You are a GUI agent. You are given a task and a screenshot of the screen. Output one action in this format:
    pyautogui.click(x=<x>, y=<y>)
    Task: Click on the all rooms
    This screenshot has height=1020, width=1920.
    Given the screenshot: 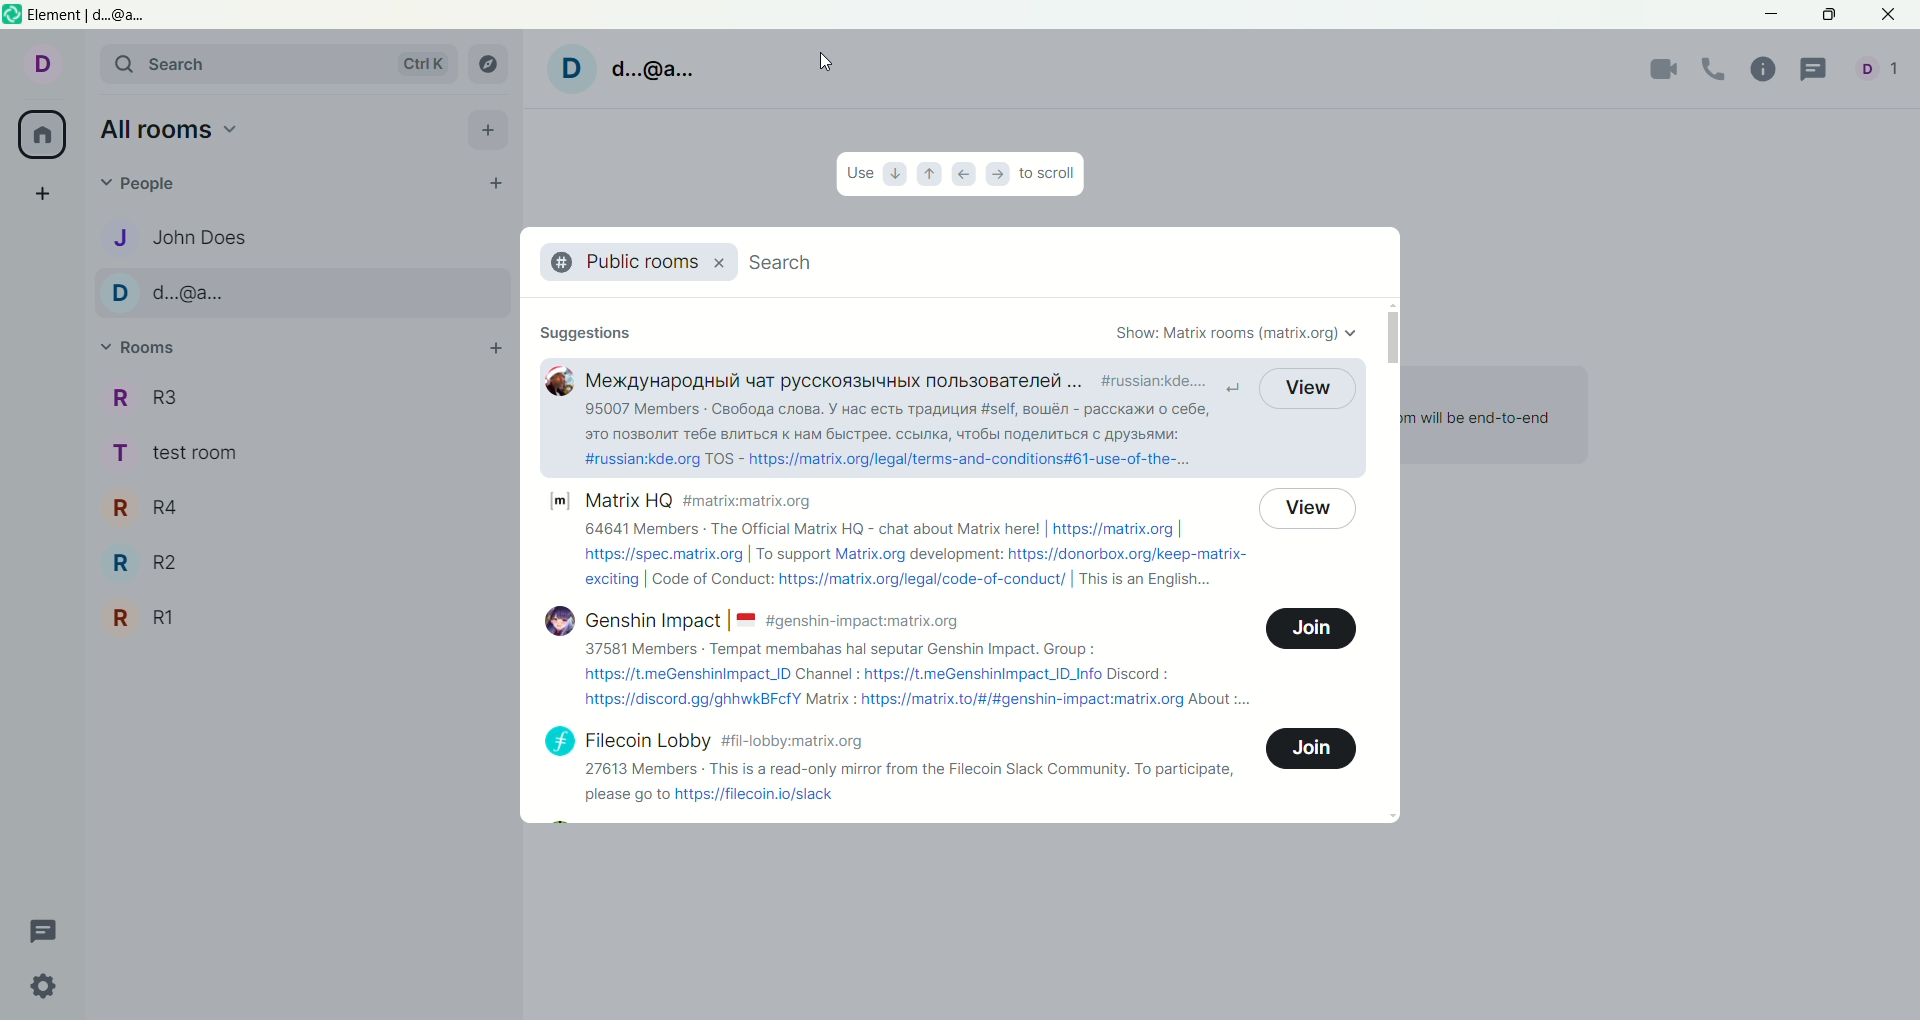 What is the action you would take?
    pyautogui.click(x=172, y=130)
    